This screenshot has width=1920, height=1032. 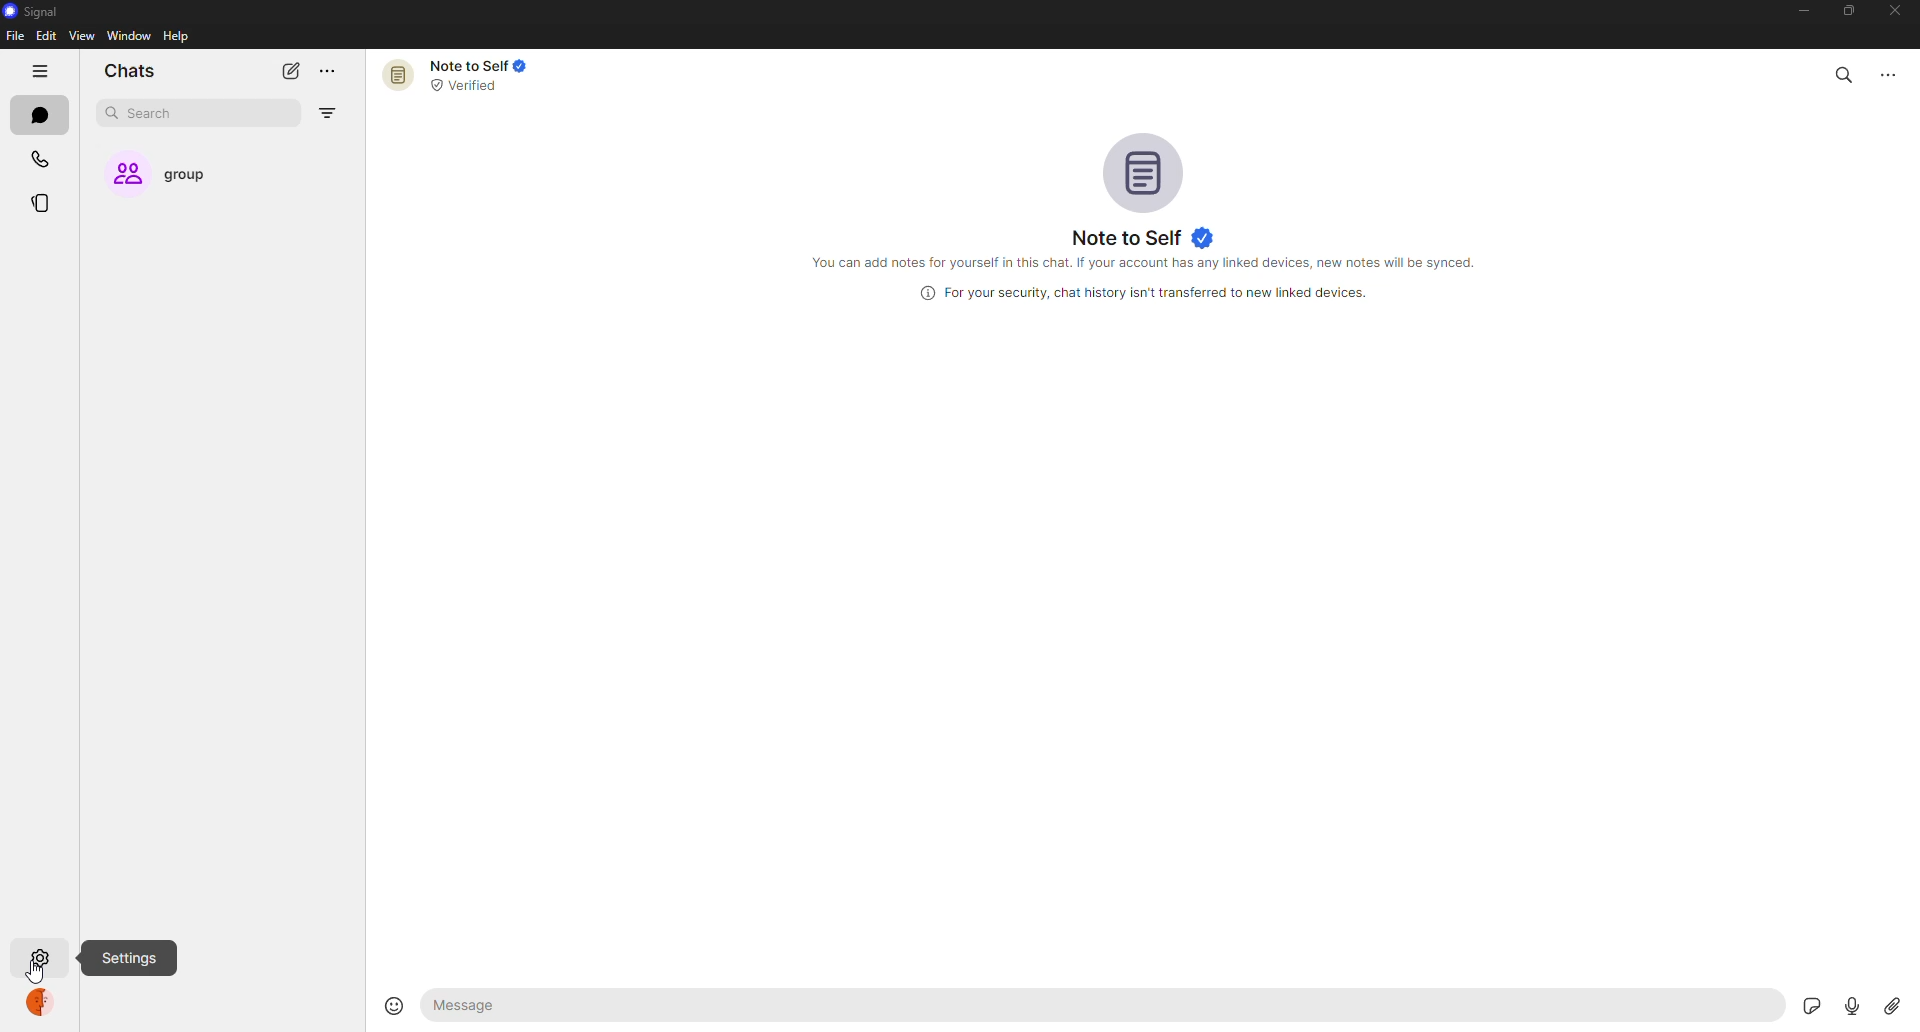 I want to click on profile pic, so click(x=1146, y=170).